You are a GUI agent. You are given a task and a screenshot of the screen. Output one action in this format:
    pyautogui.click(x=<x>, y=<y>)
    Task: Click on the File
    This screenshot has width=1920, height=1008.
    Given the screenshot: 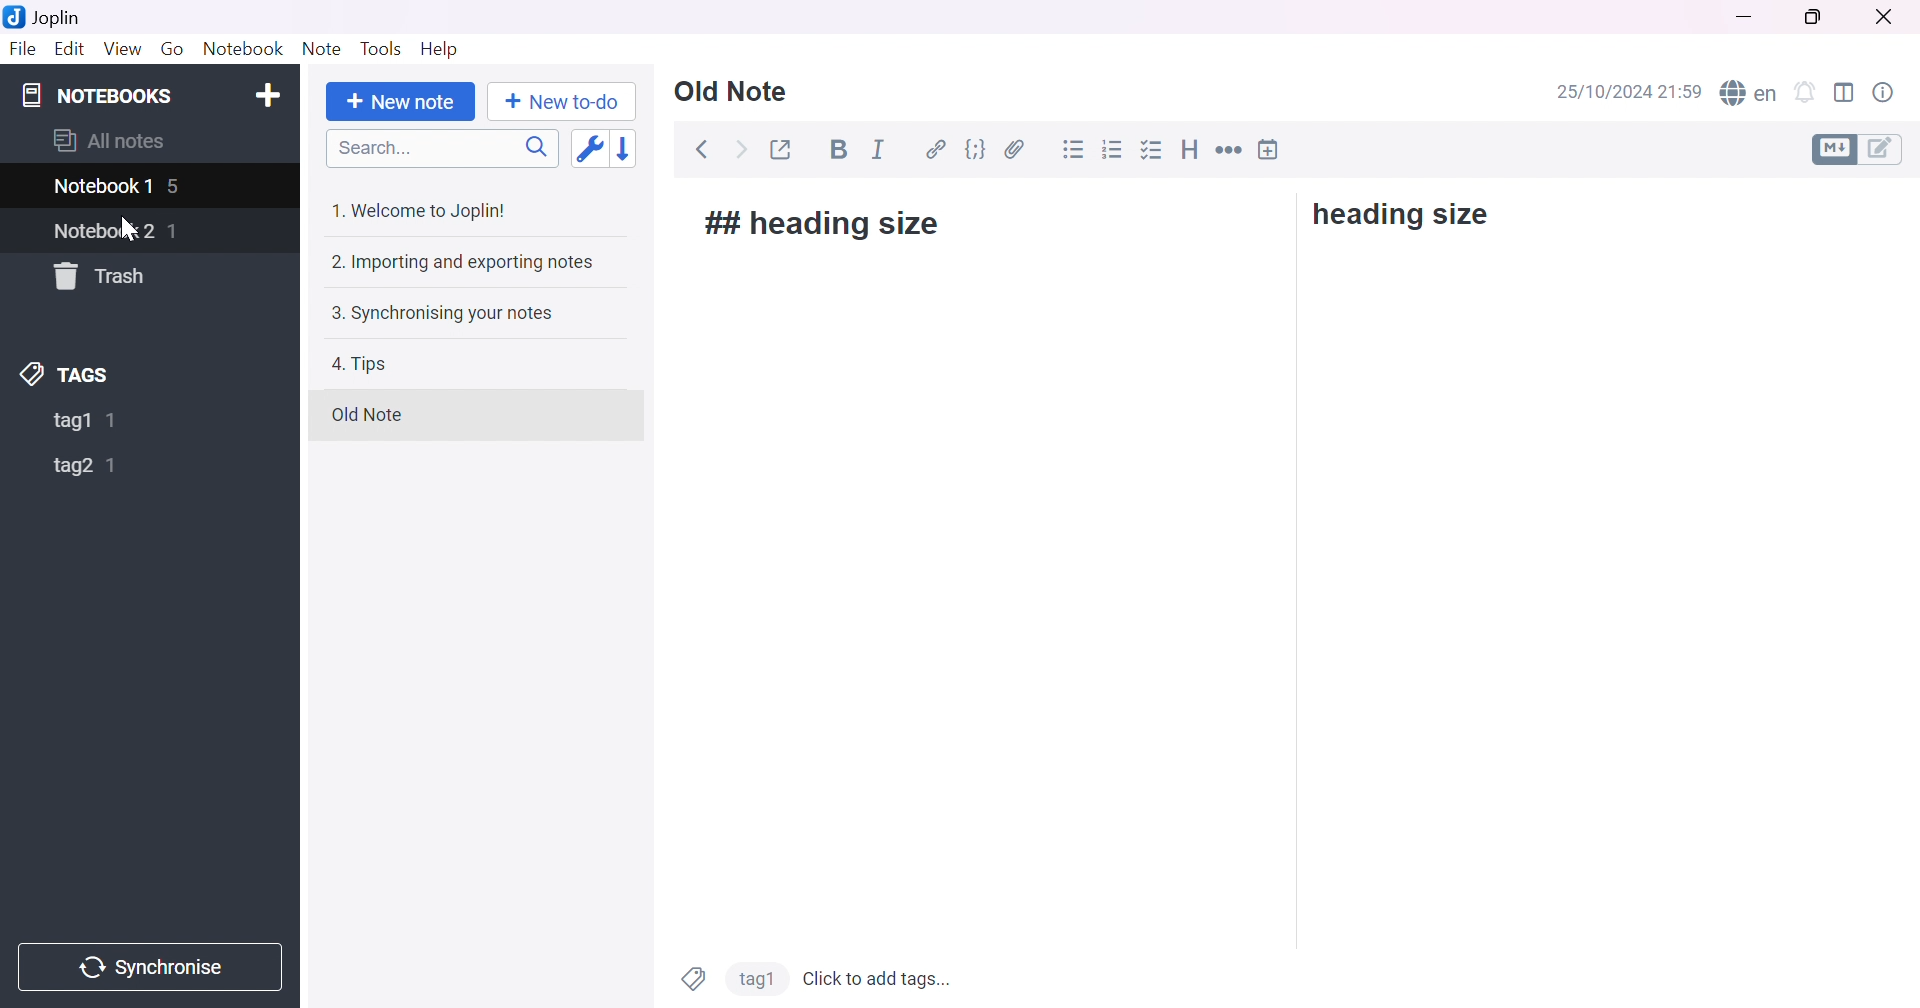 What is the action you would take?
    pyautogui.click(x=20, y=49)
    